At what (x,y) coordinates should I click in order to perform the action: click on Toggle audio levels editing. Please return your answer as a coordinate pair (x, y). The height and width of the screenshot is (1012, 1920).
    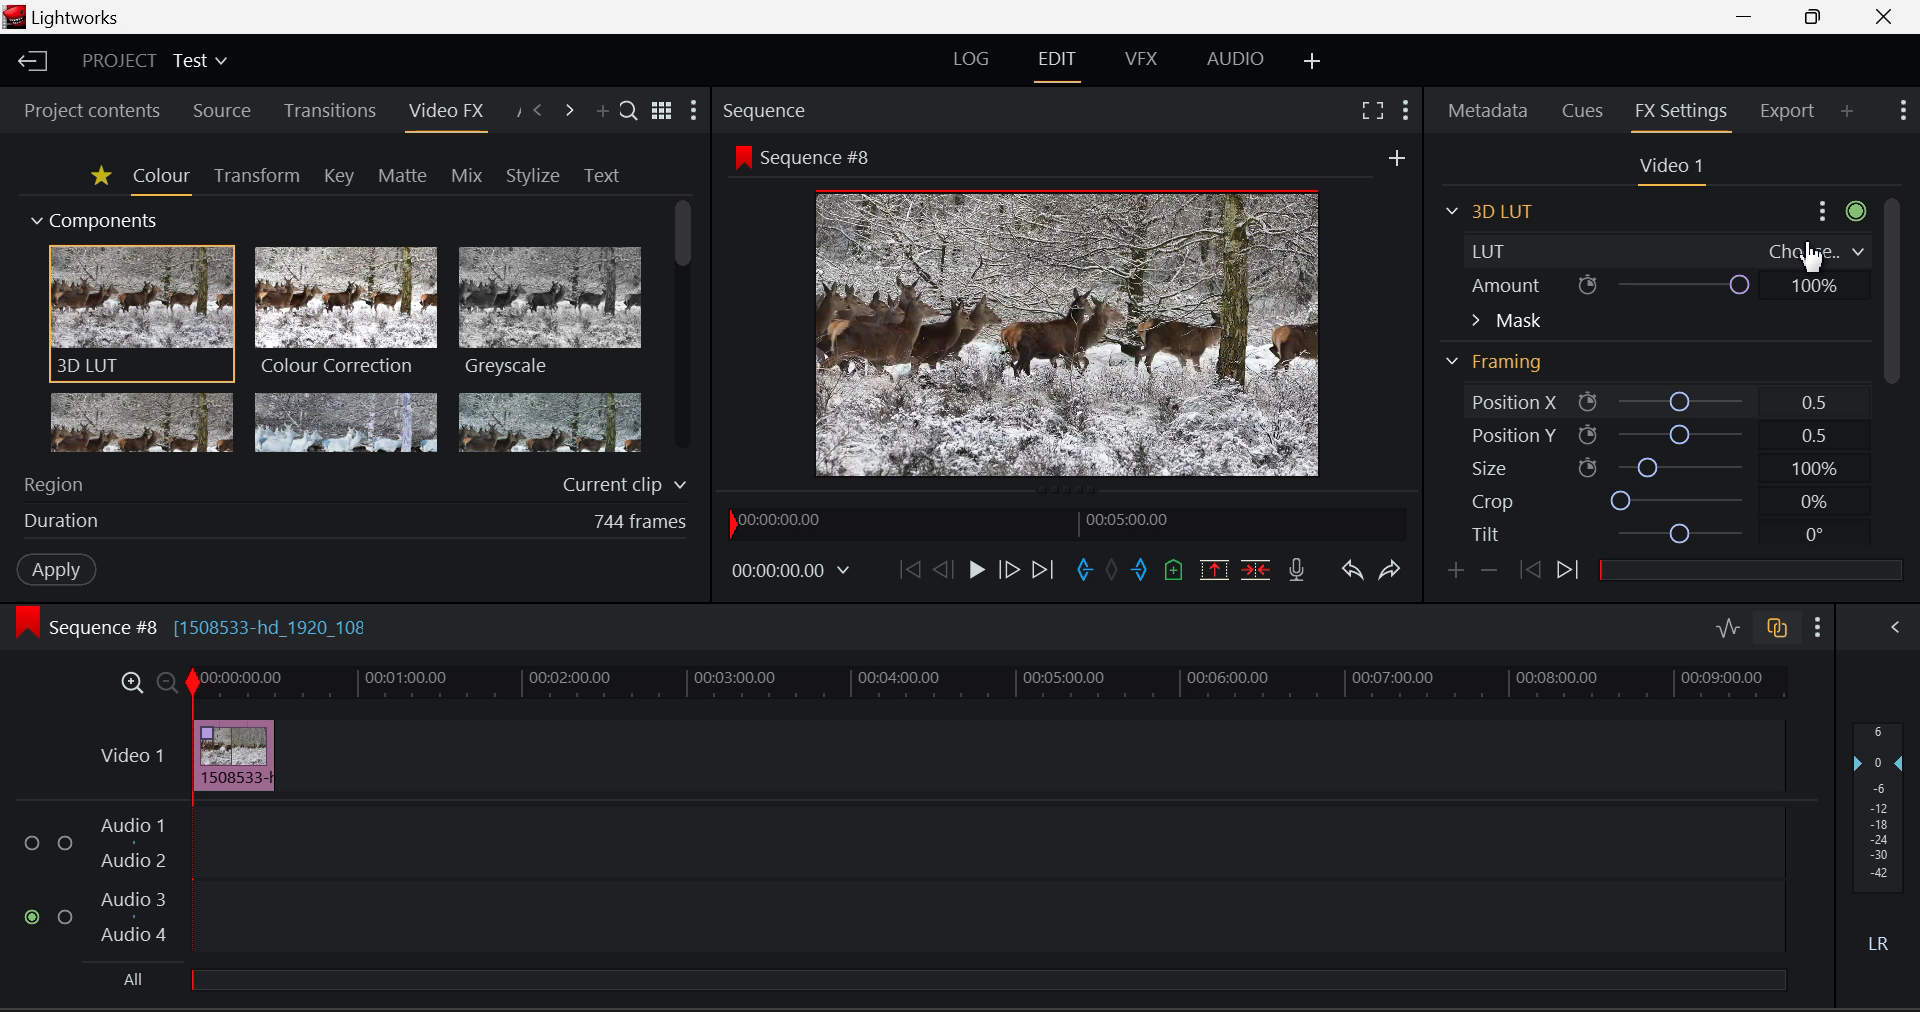
    Looking at the image, I should click on (1728, 626).